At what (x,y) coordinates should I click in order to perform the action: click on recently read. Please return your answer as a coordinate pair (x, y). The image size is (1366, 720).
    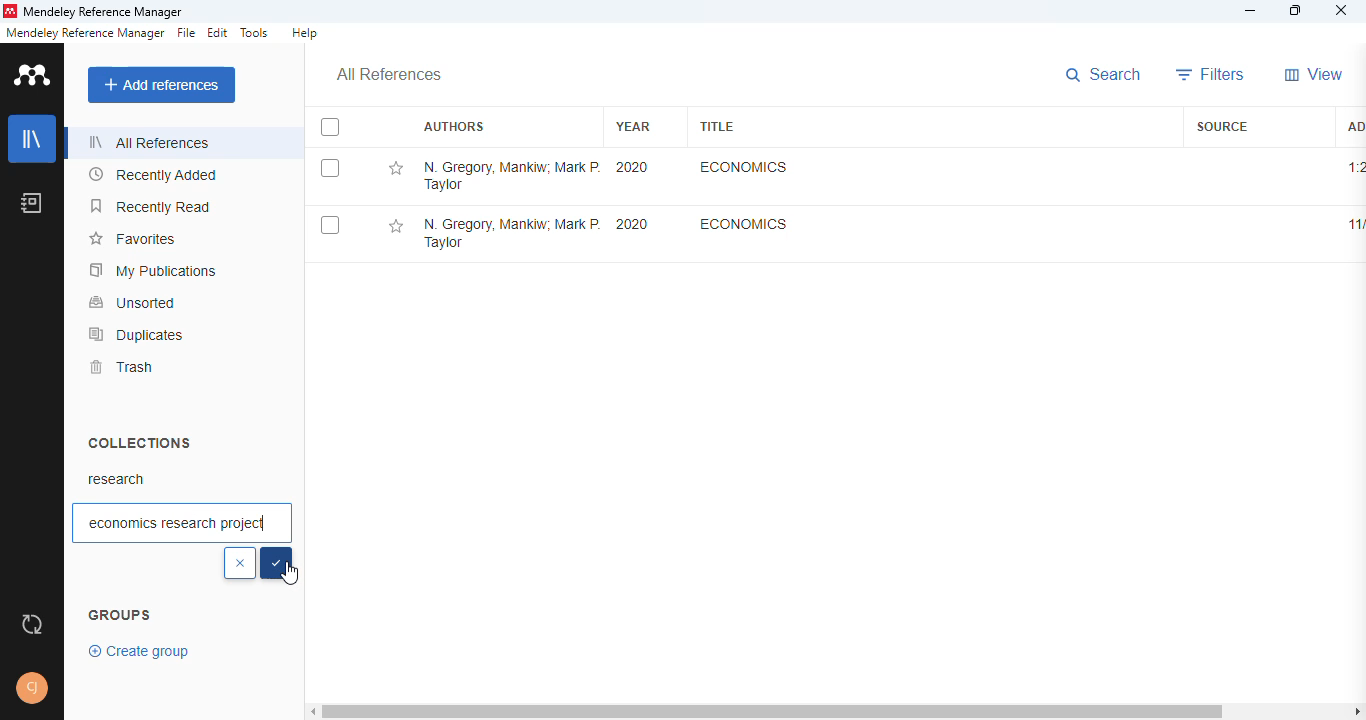
    Looking at the image, I should click on (152, 206).